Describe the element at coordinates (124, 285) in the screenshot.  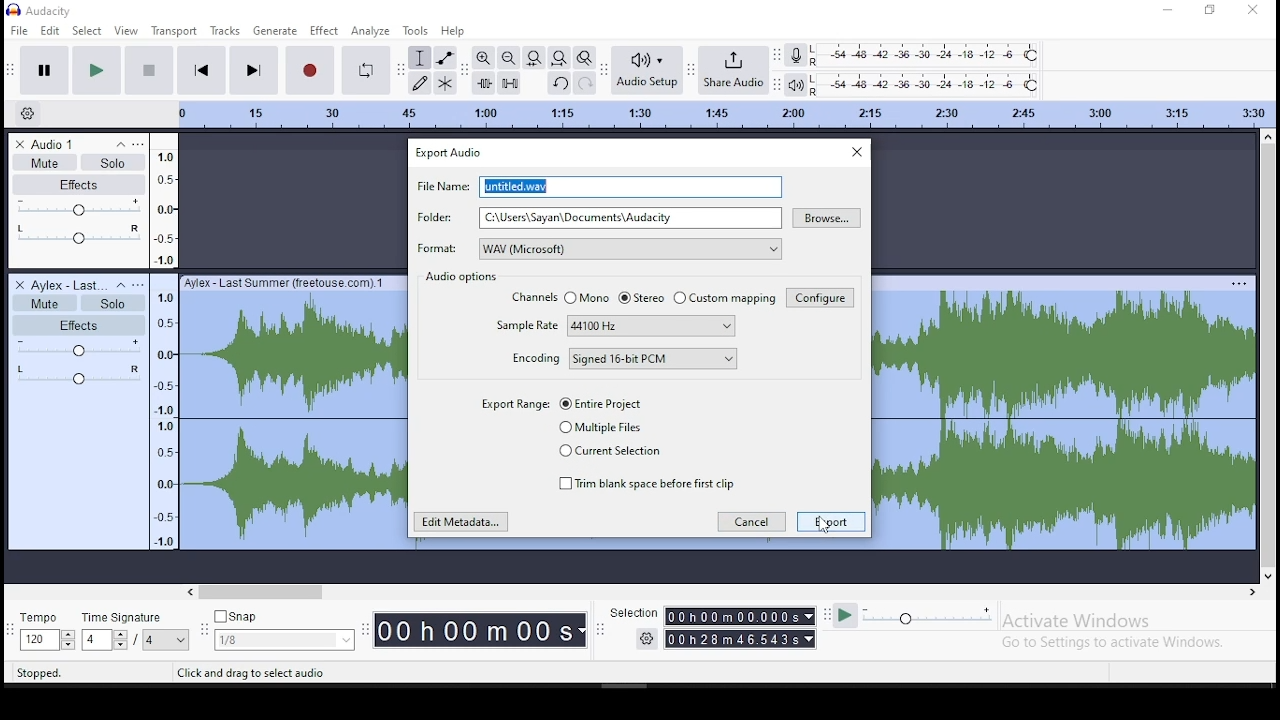
I see `collapse` at that location.